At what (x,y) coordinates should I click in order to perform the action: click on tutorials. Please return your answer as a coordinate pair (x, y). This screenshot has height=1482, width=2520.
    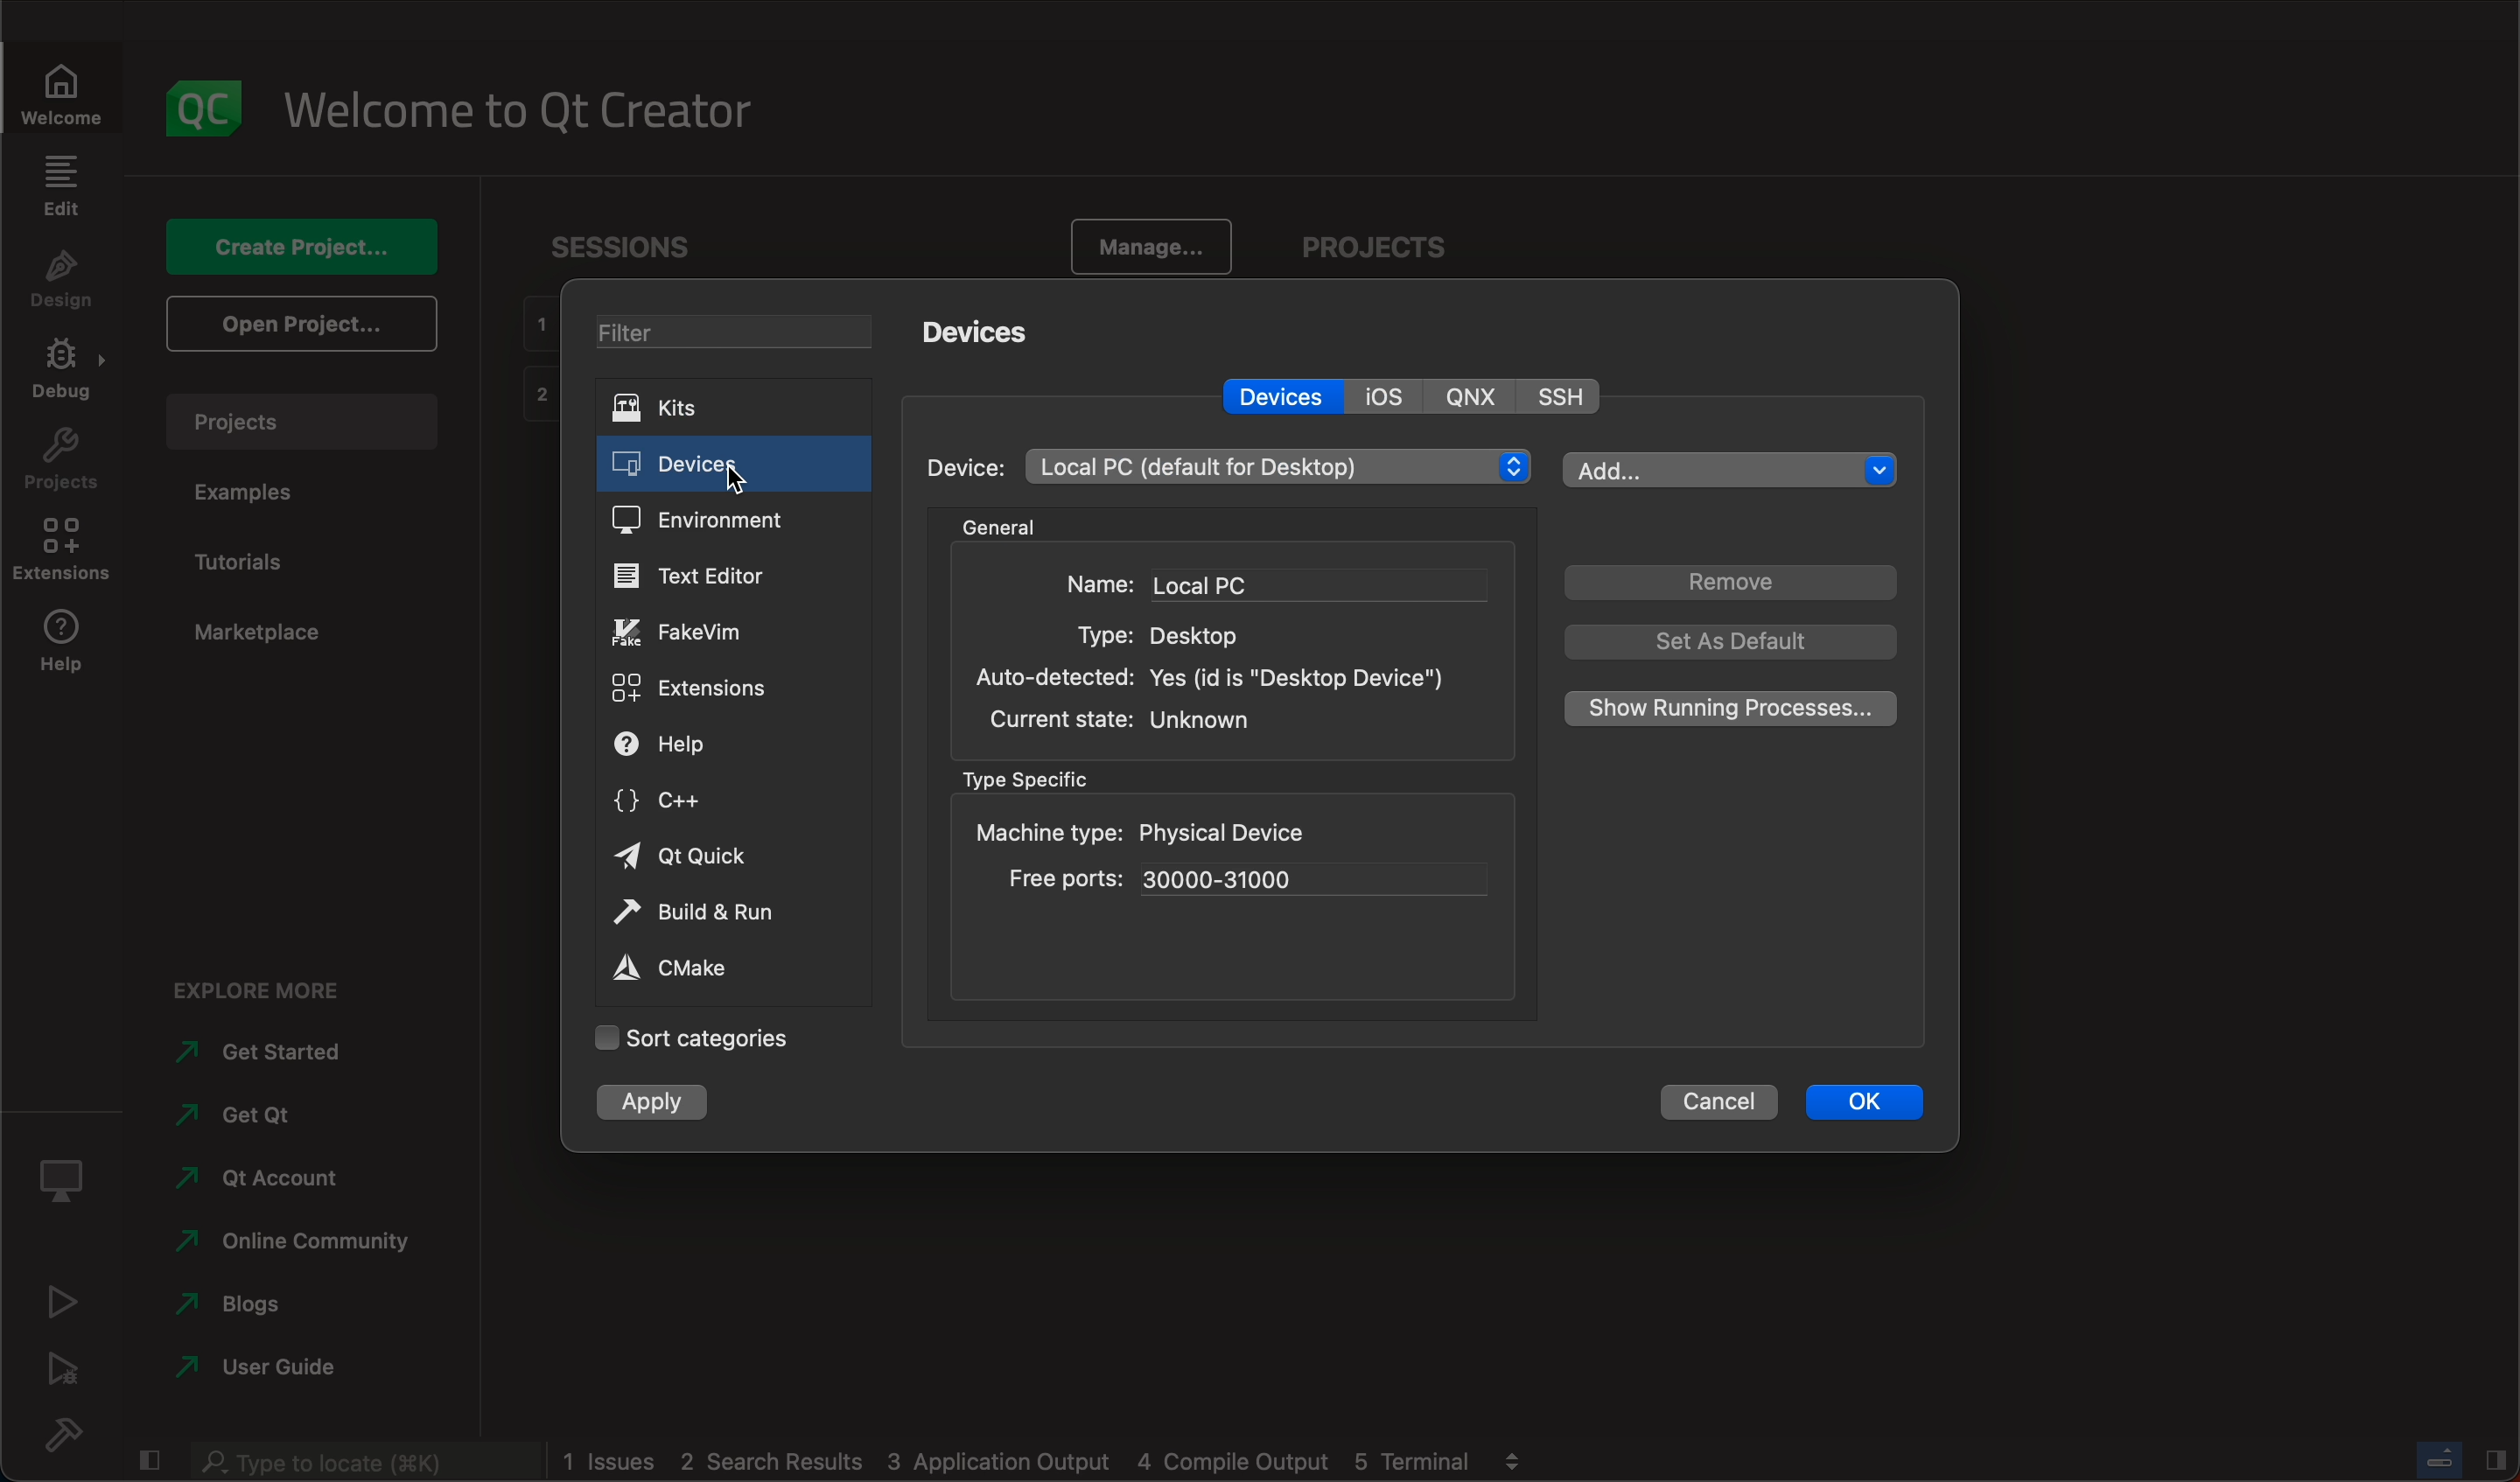
    Looking at the image, I should click on (257, 555).